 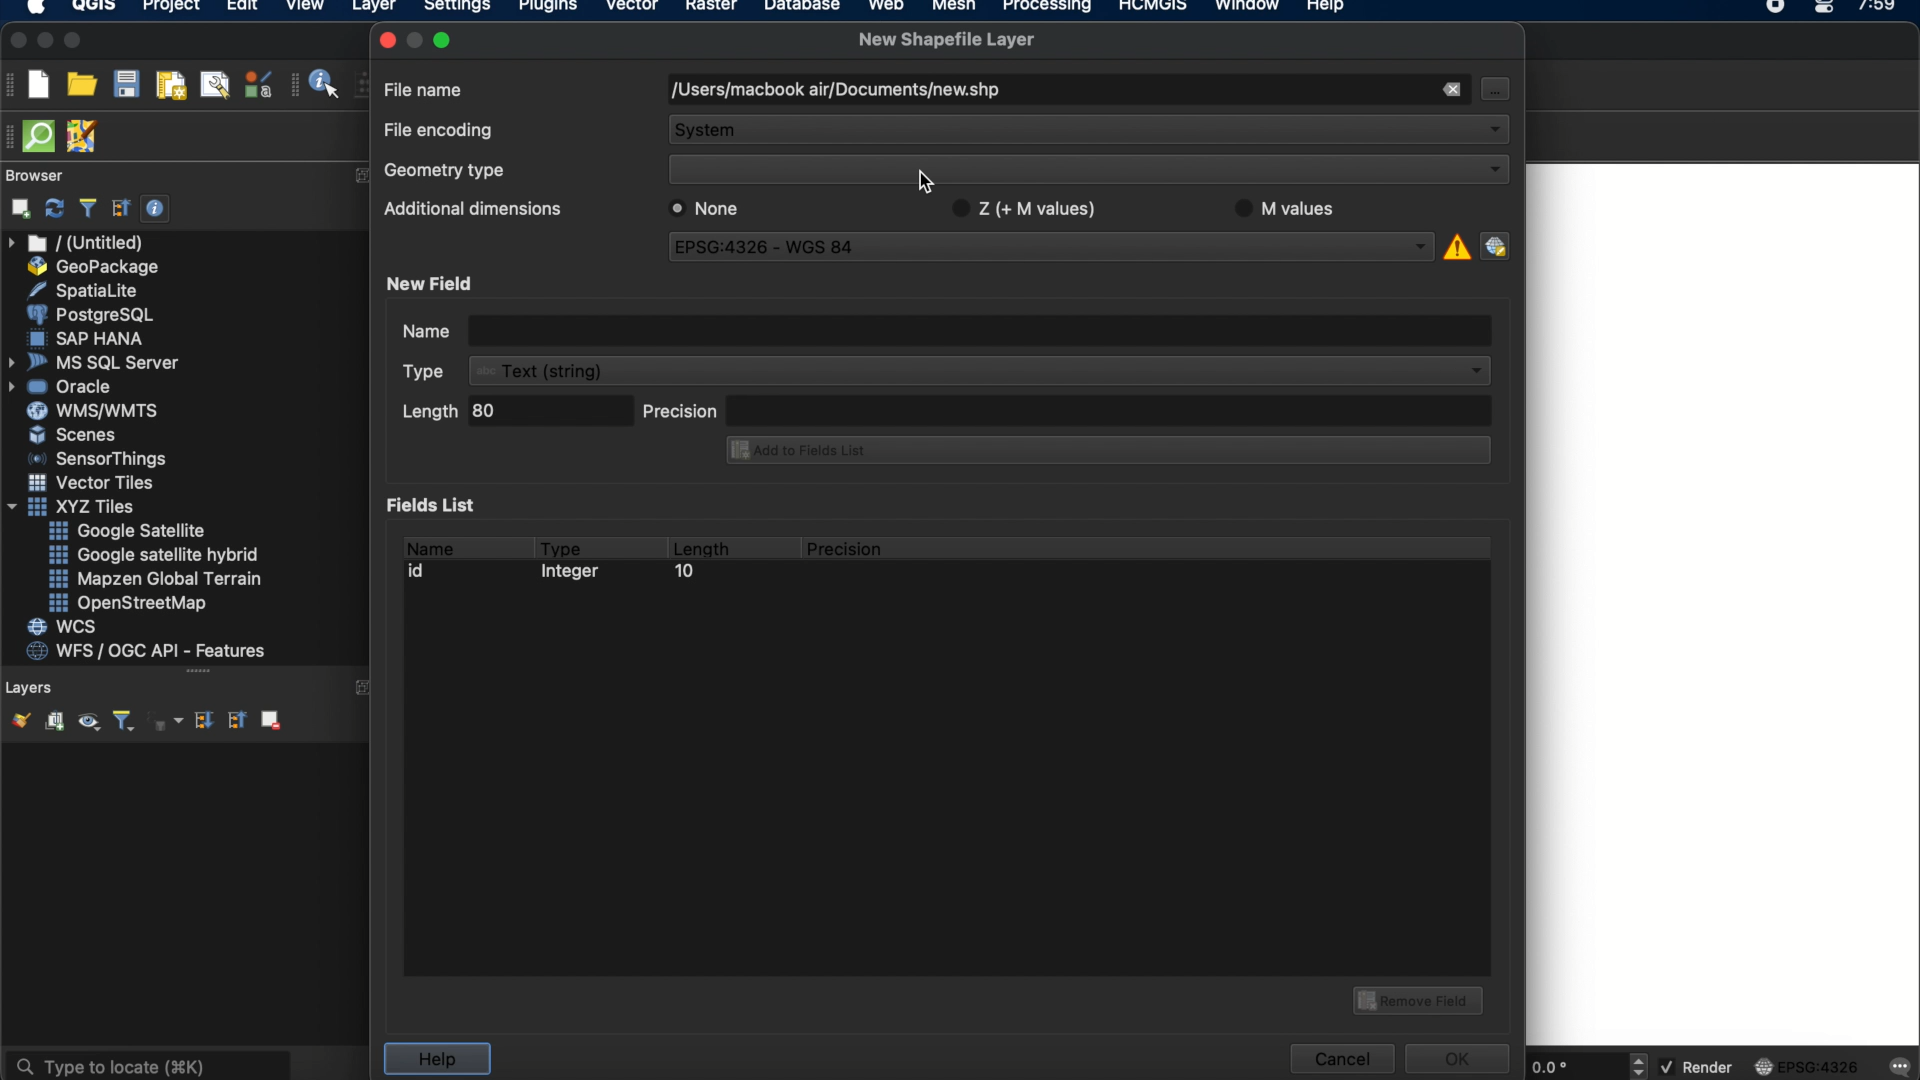 I want to click on ok, so click(x=1460, y=1056).